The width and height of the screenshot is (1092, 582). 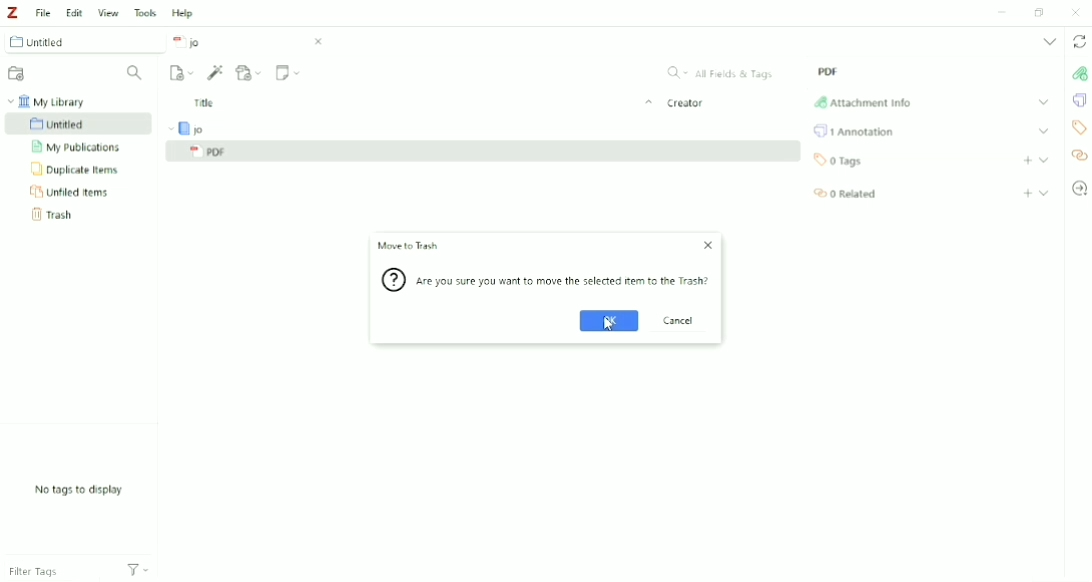 I want to click on Cancel, so click(x=680, y=321).